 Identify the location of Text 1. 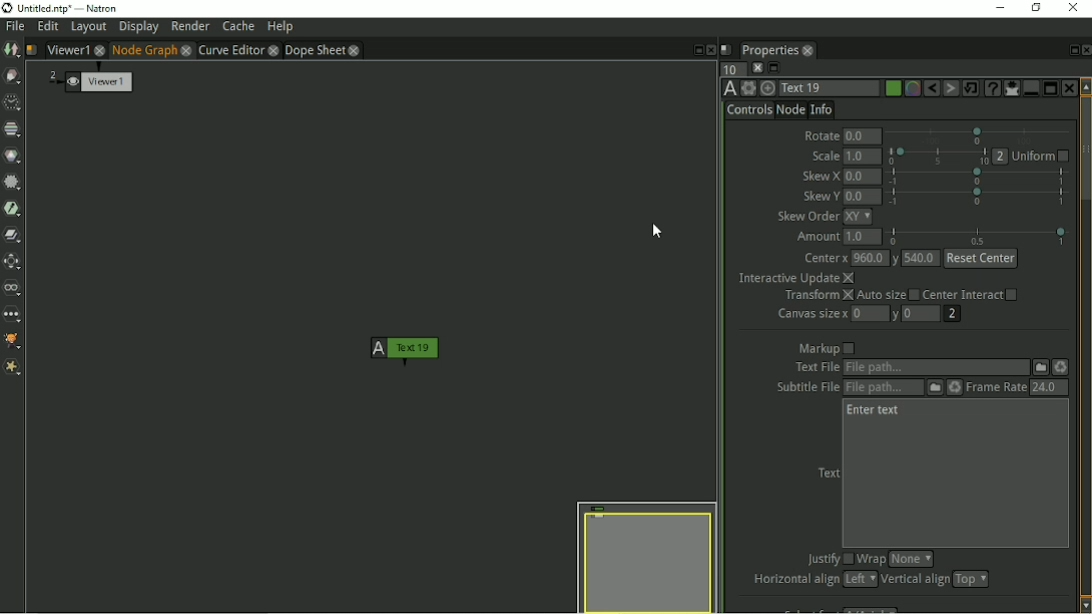
(407, 348).